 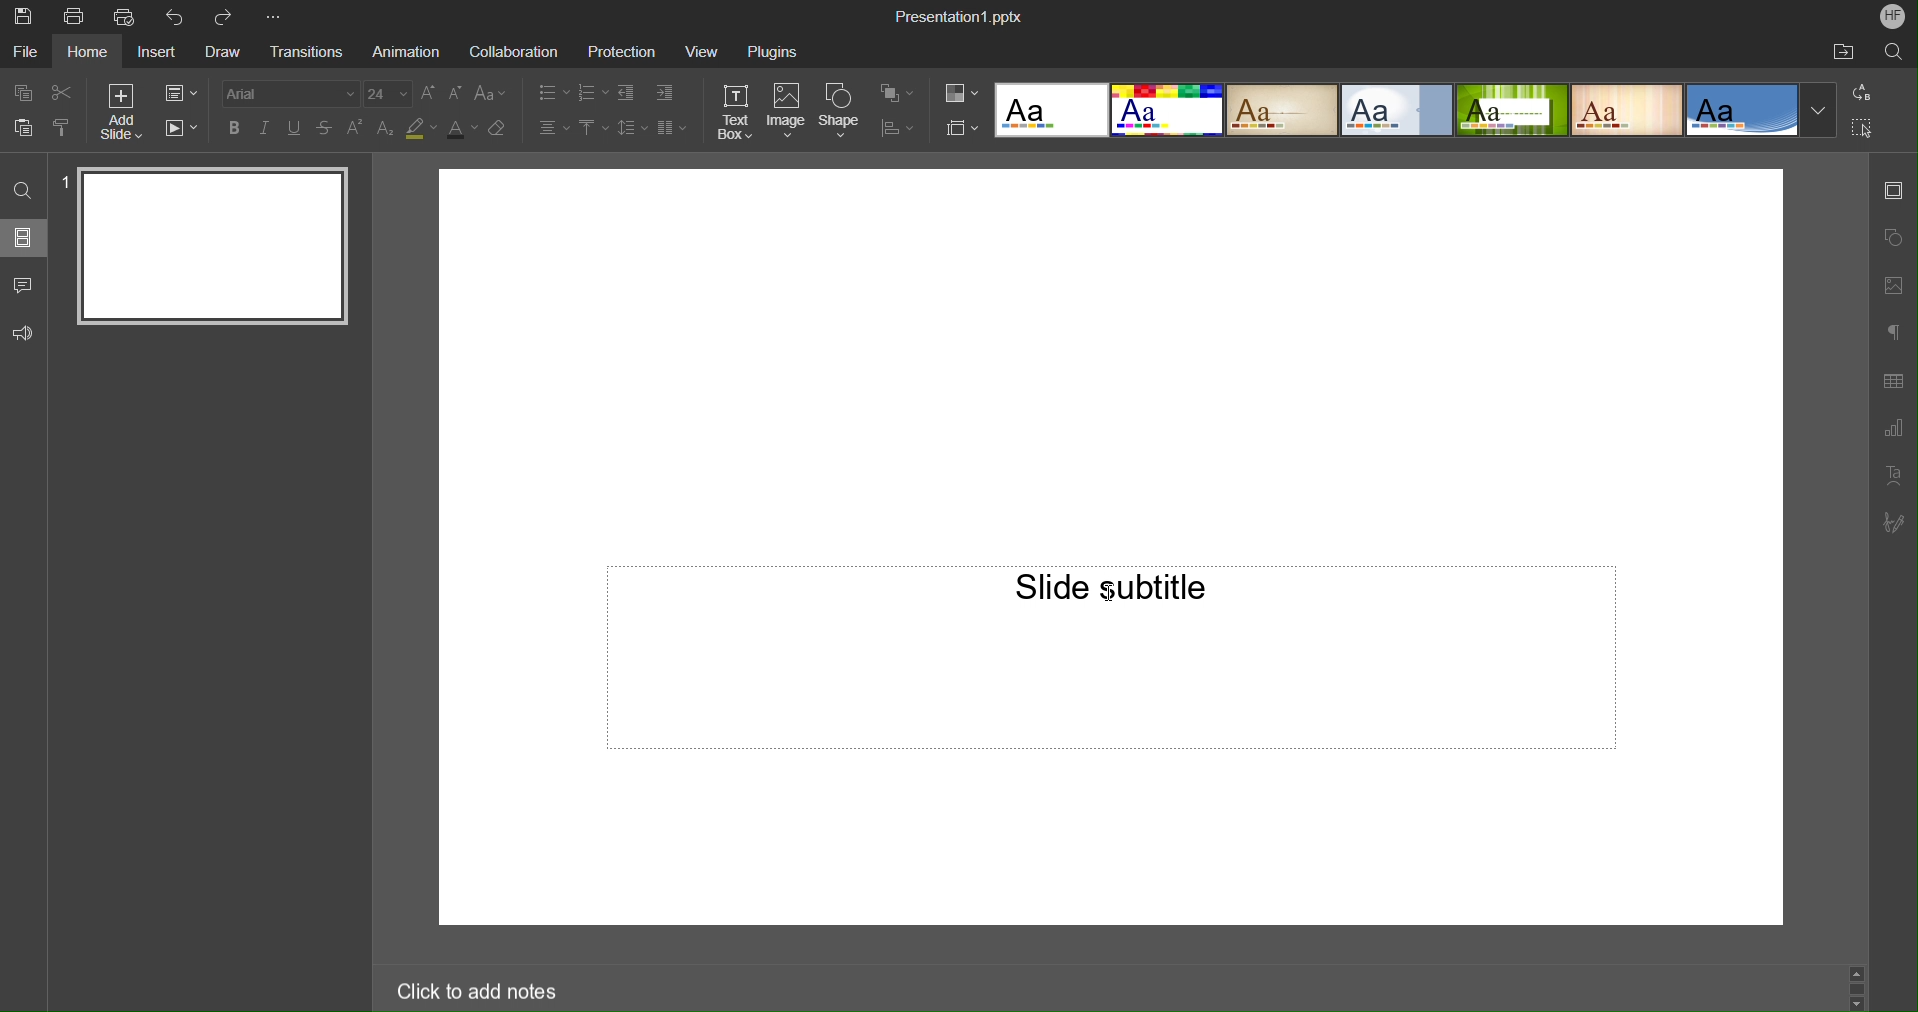 What do you see at coordinates (554, 93) in the screenshot?
I see `Bullets` at bounding box center [554, 93].